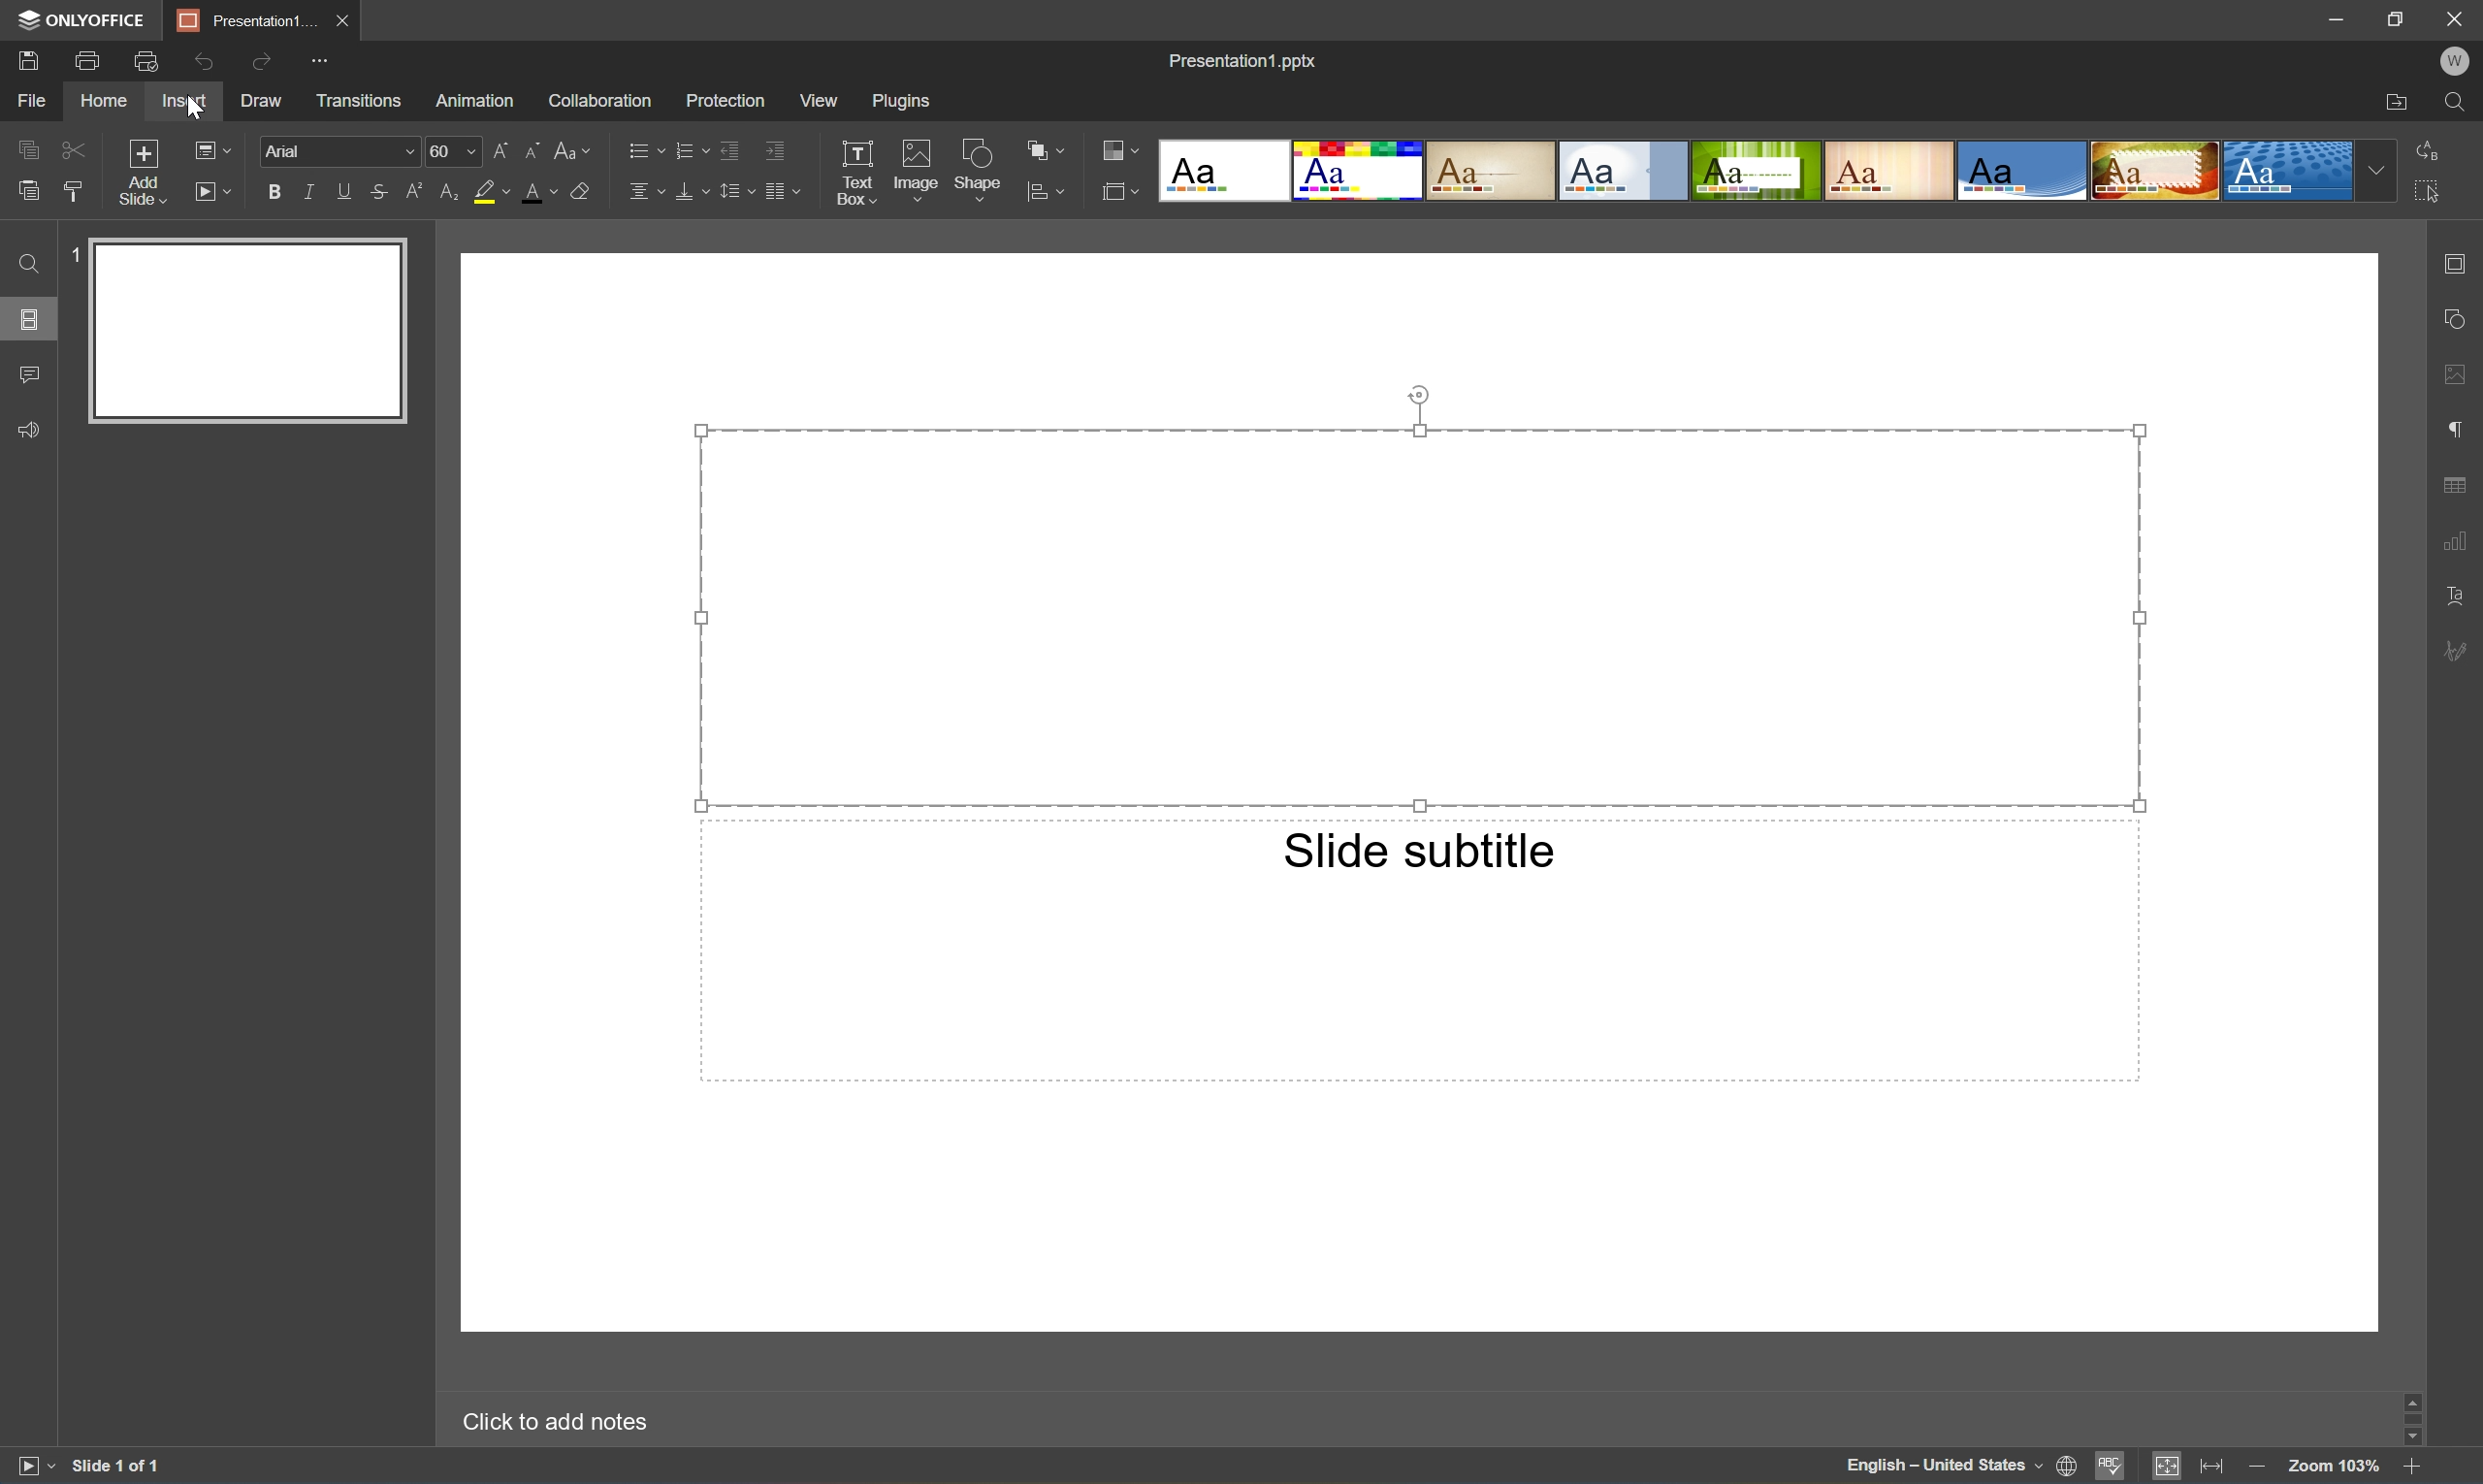 Image resolution: width=2483 pixels, height=1484 pixels. Describe the element at coordinates (529, 147) in the screenshot. I see `Decrement case` at that location.